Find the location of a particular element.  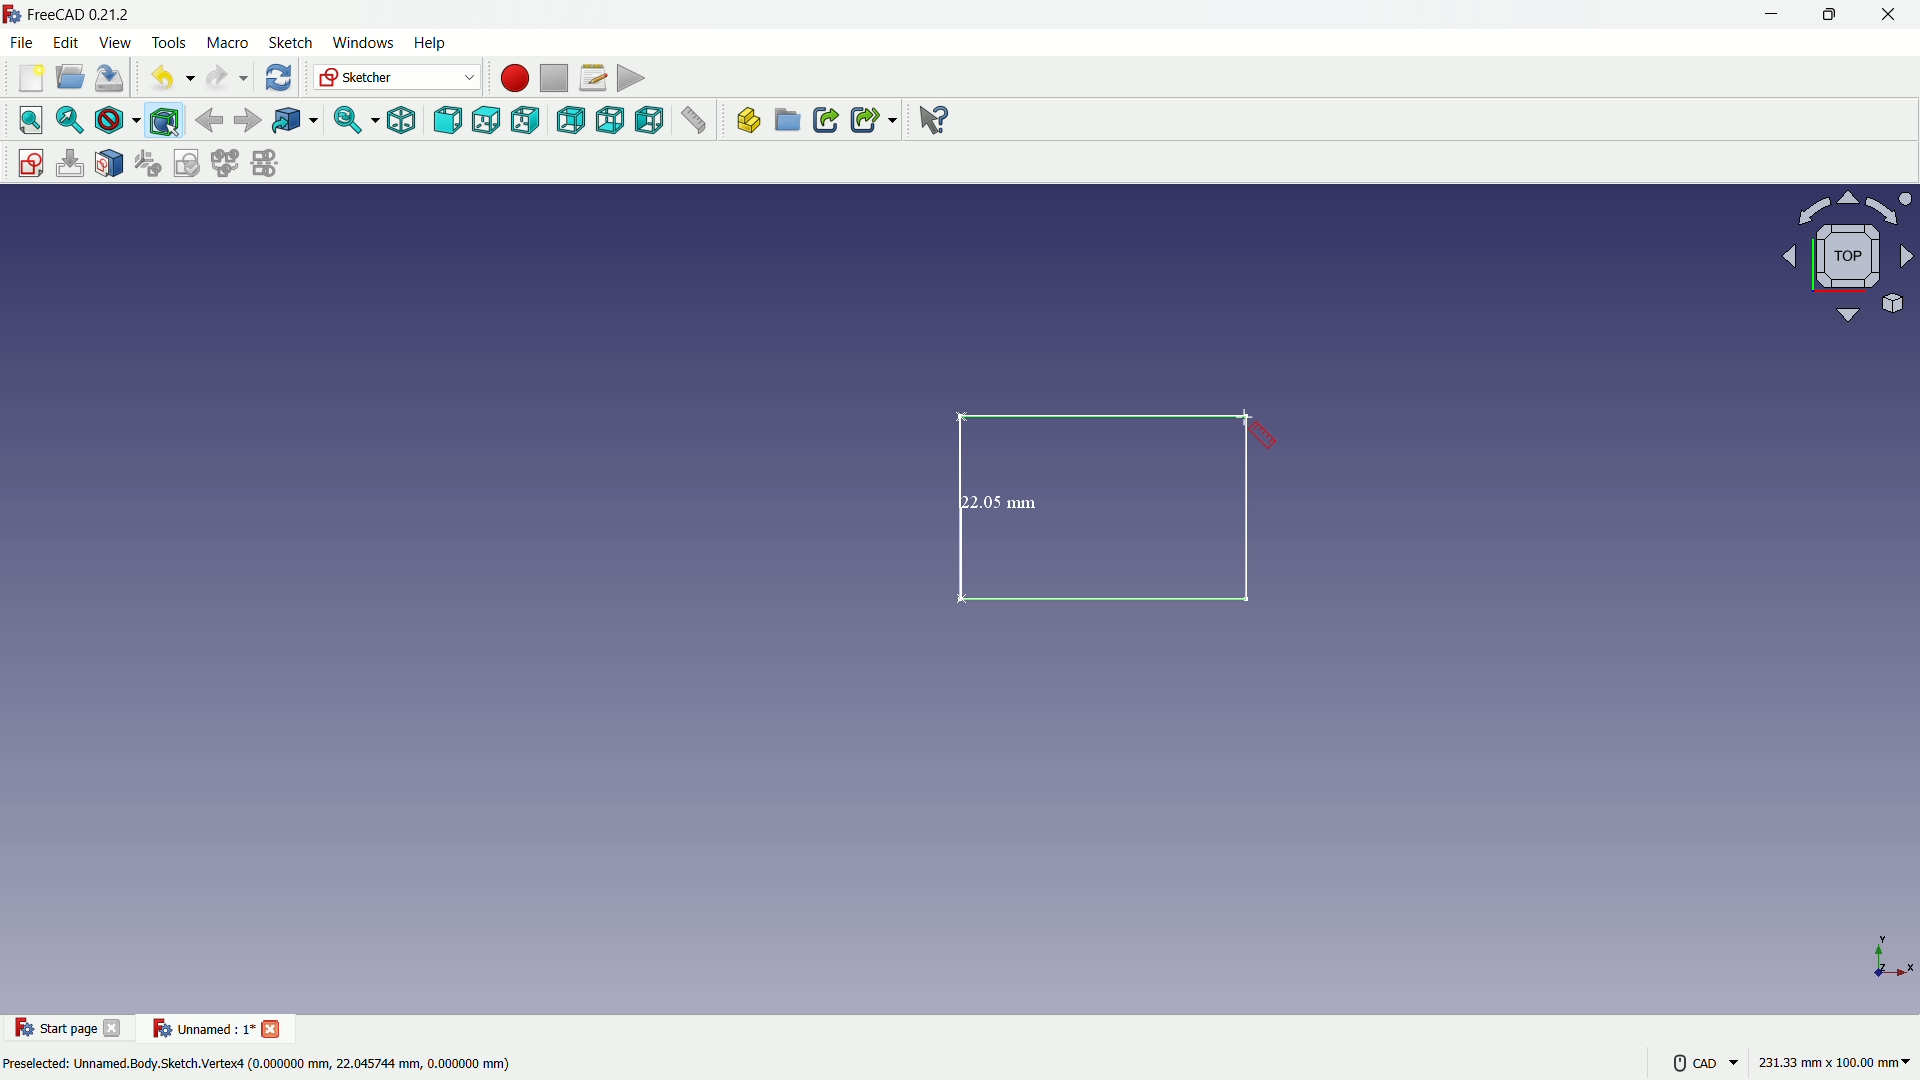

fit selection is located at coordinates (69, 120).